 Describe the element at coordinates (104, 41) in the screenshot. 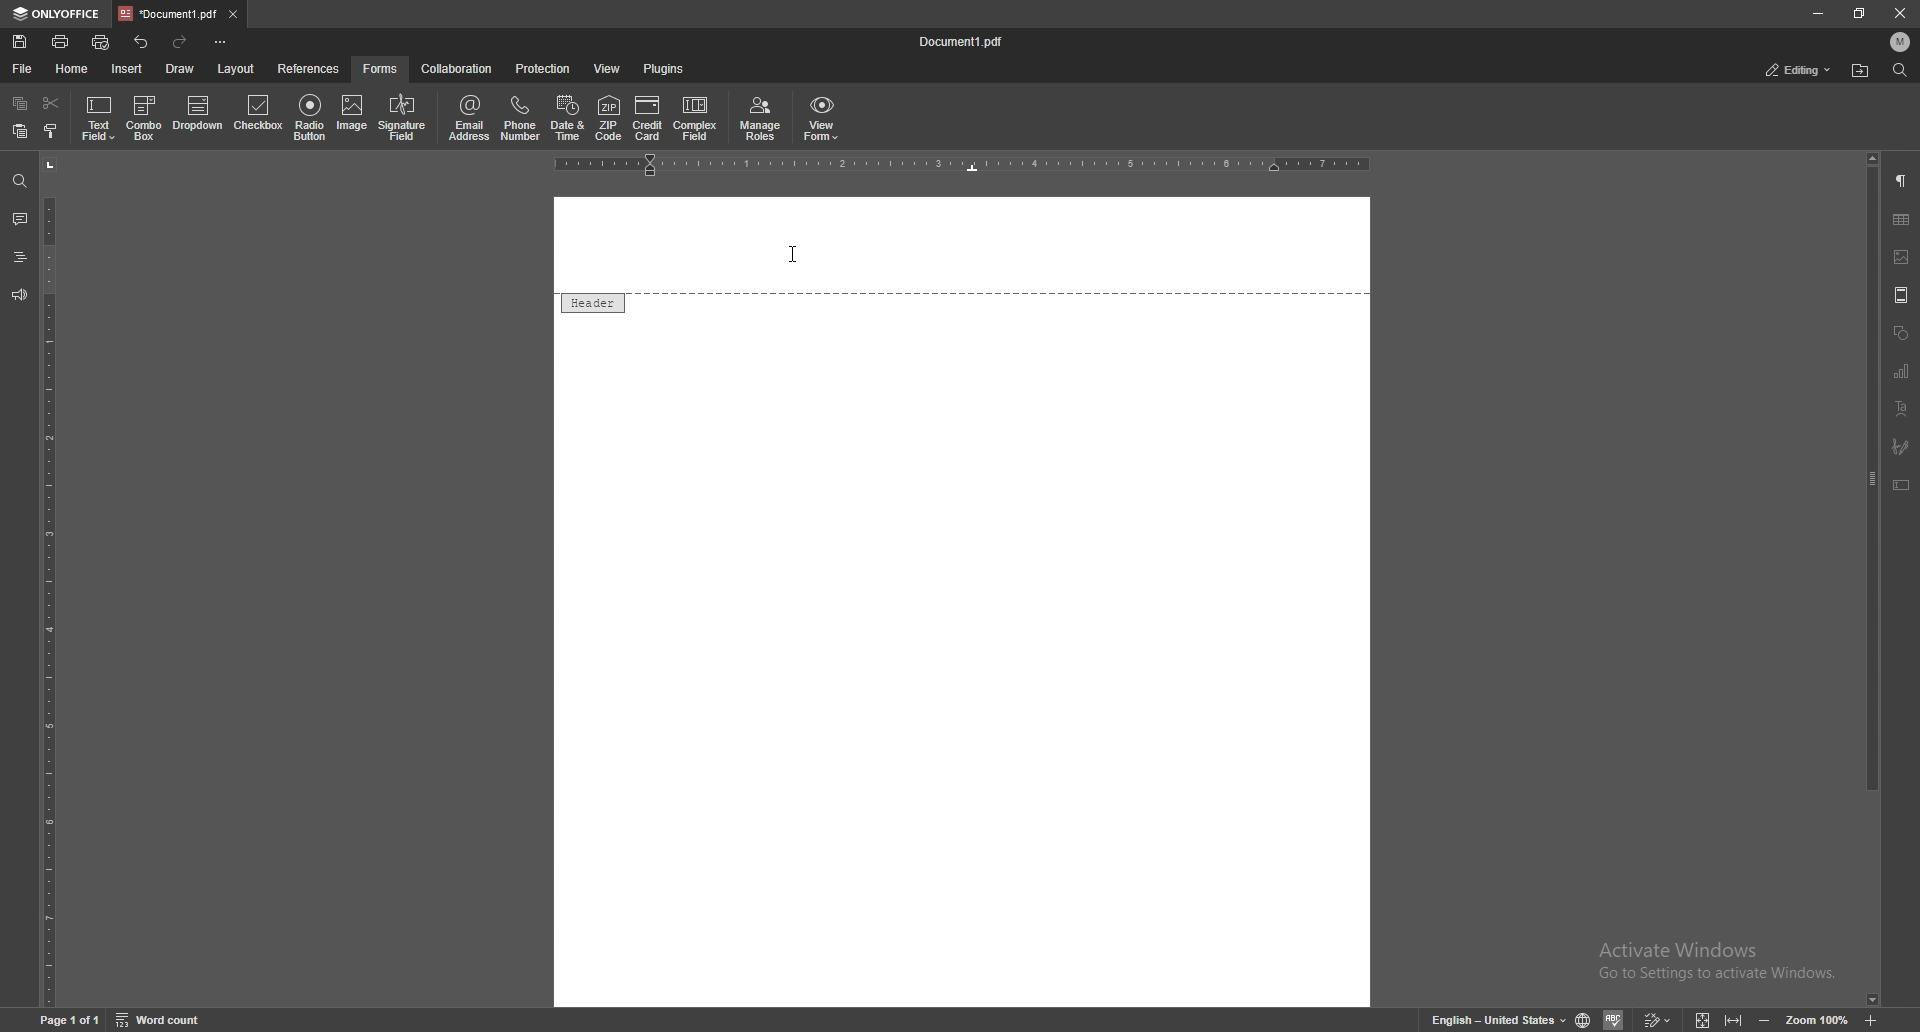

I see `quick print` at that location.